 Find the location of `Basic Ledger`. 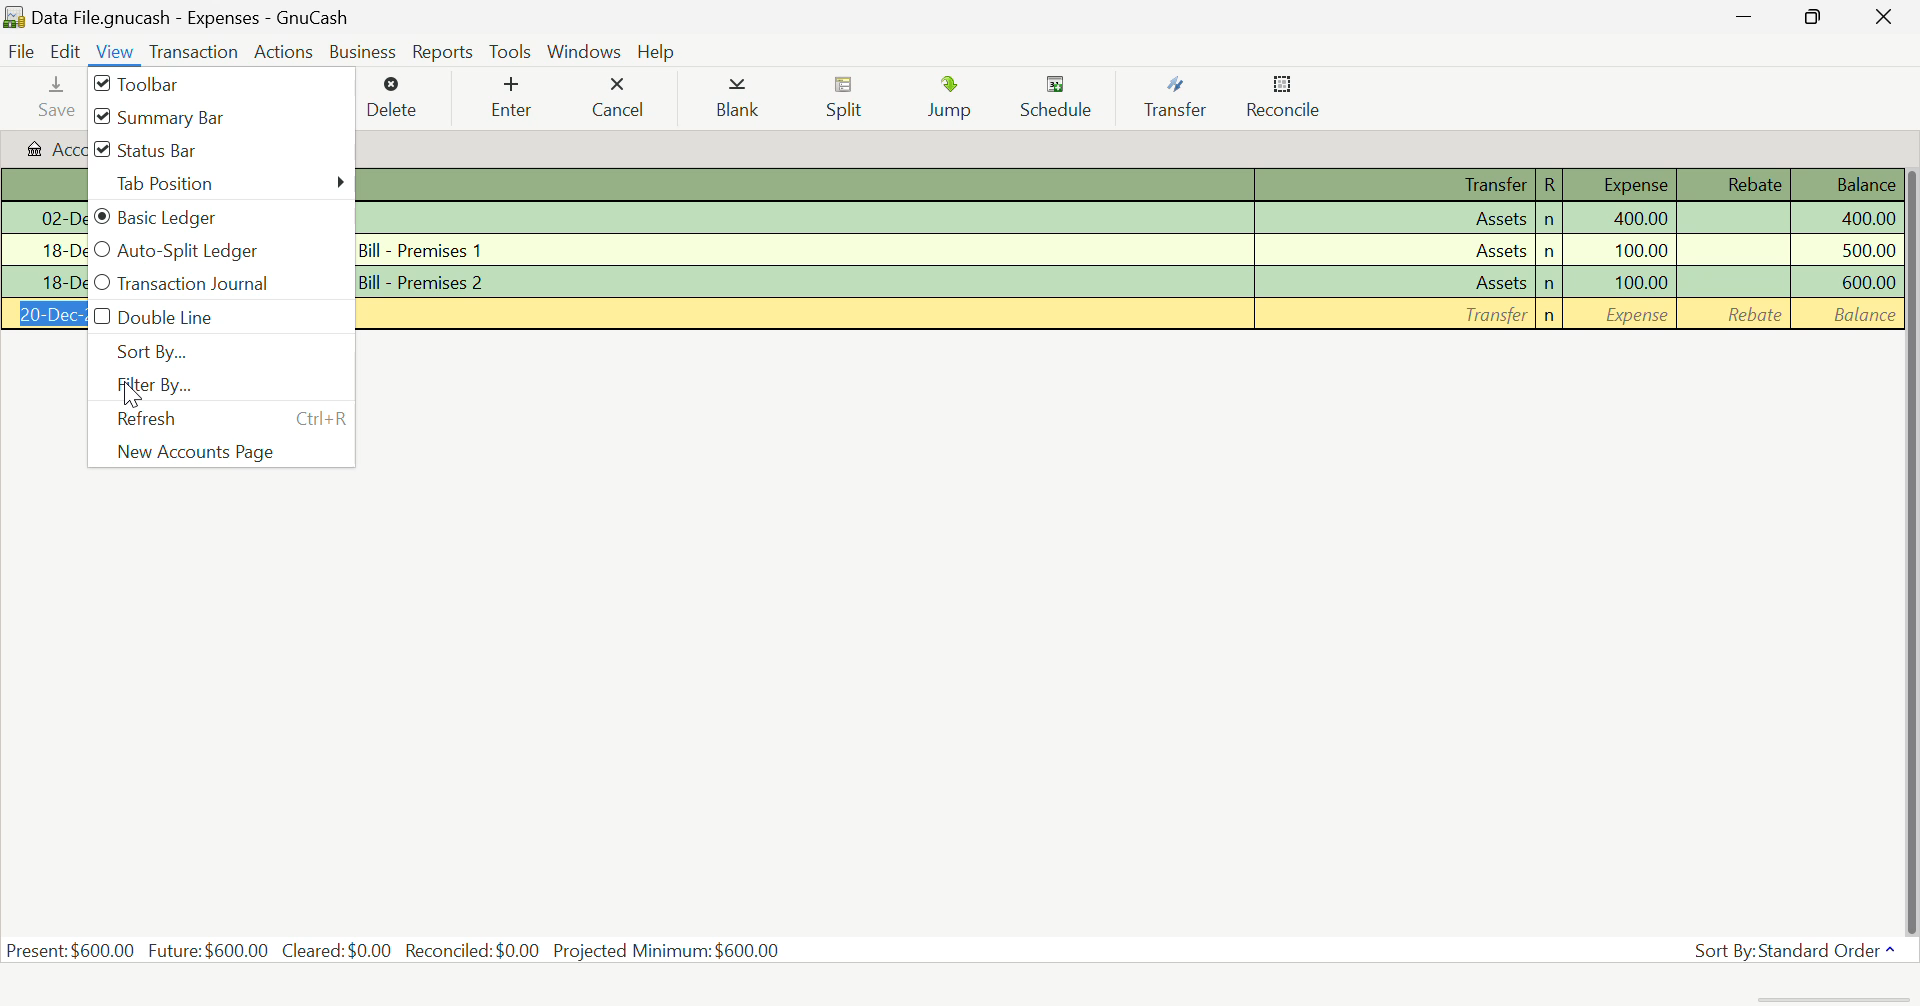

Basic Ledger is located at coordinates (220, 218).